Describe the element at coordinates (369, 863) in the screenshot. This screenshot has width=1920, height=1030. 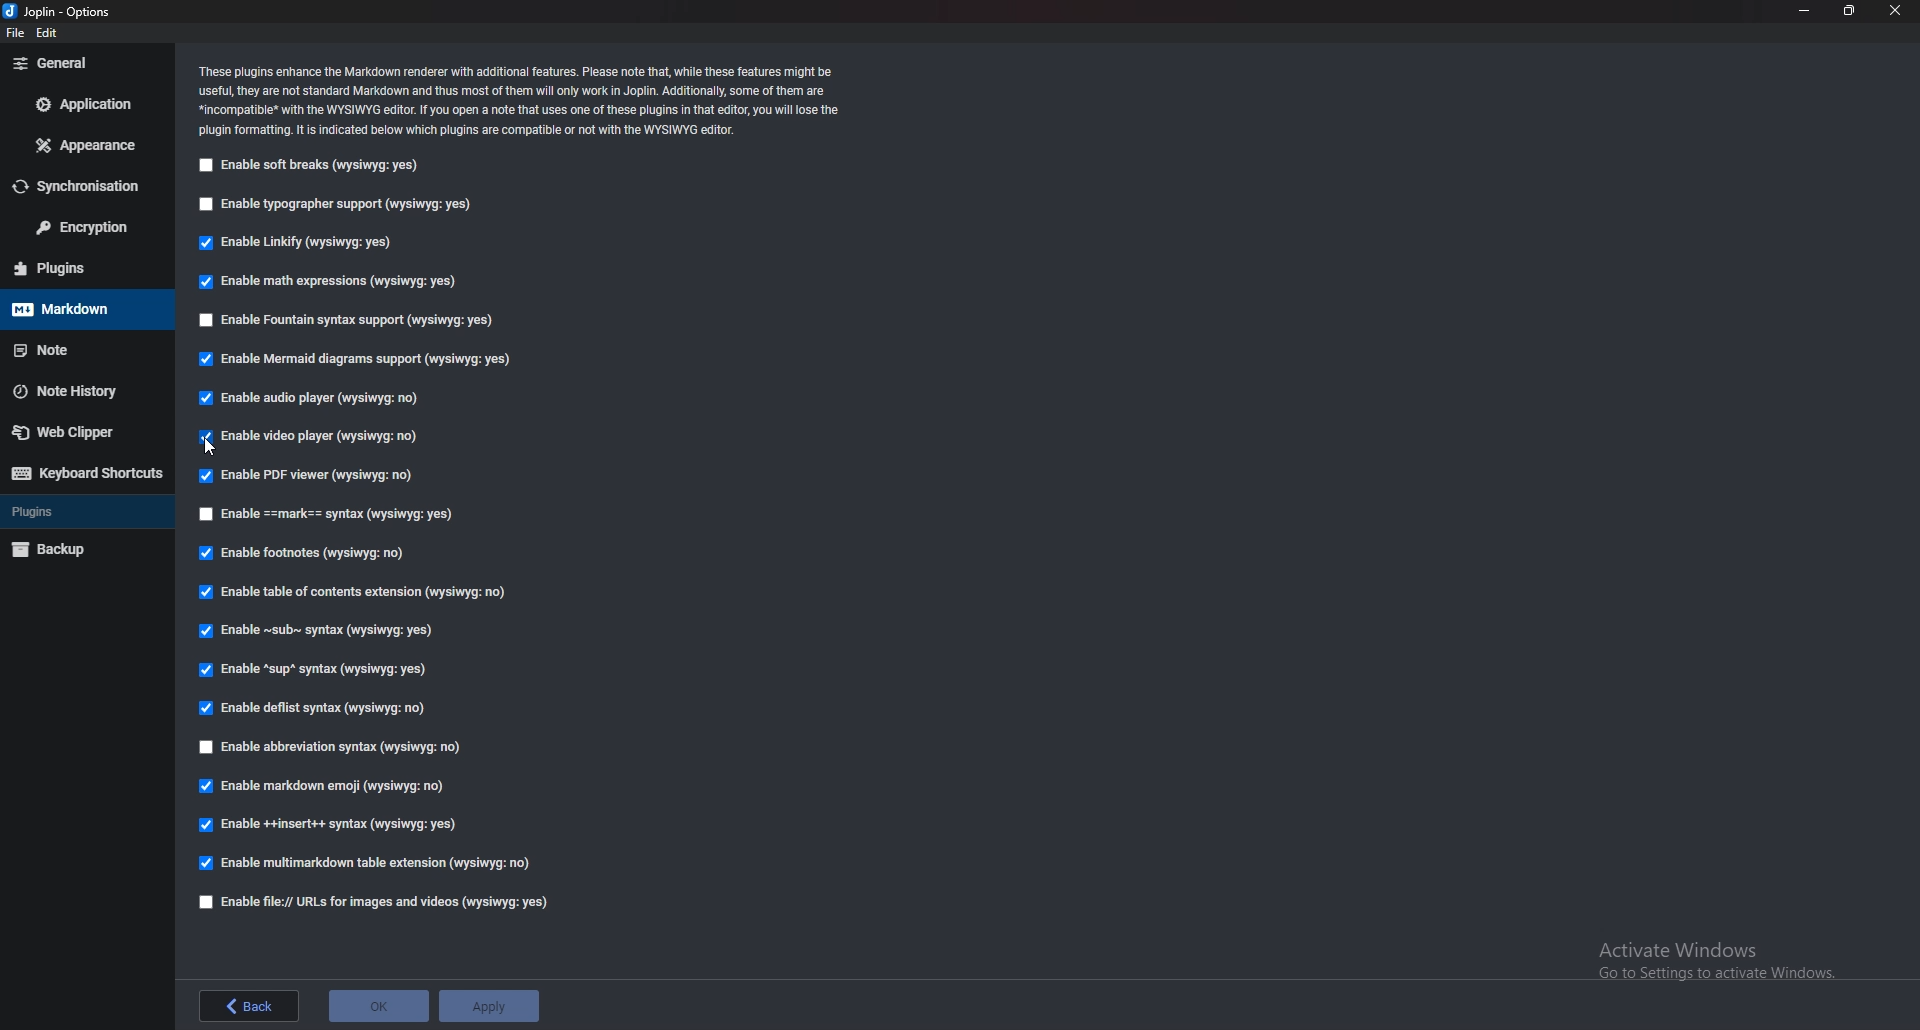
I see `enable multi markdown table extension (wysiqyg:no)` at that location.